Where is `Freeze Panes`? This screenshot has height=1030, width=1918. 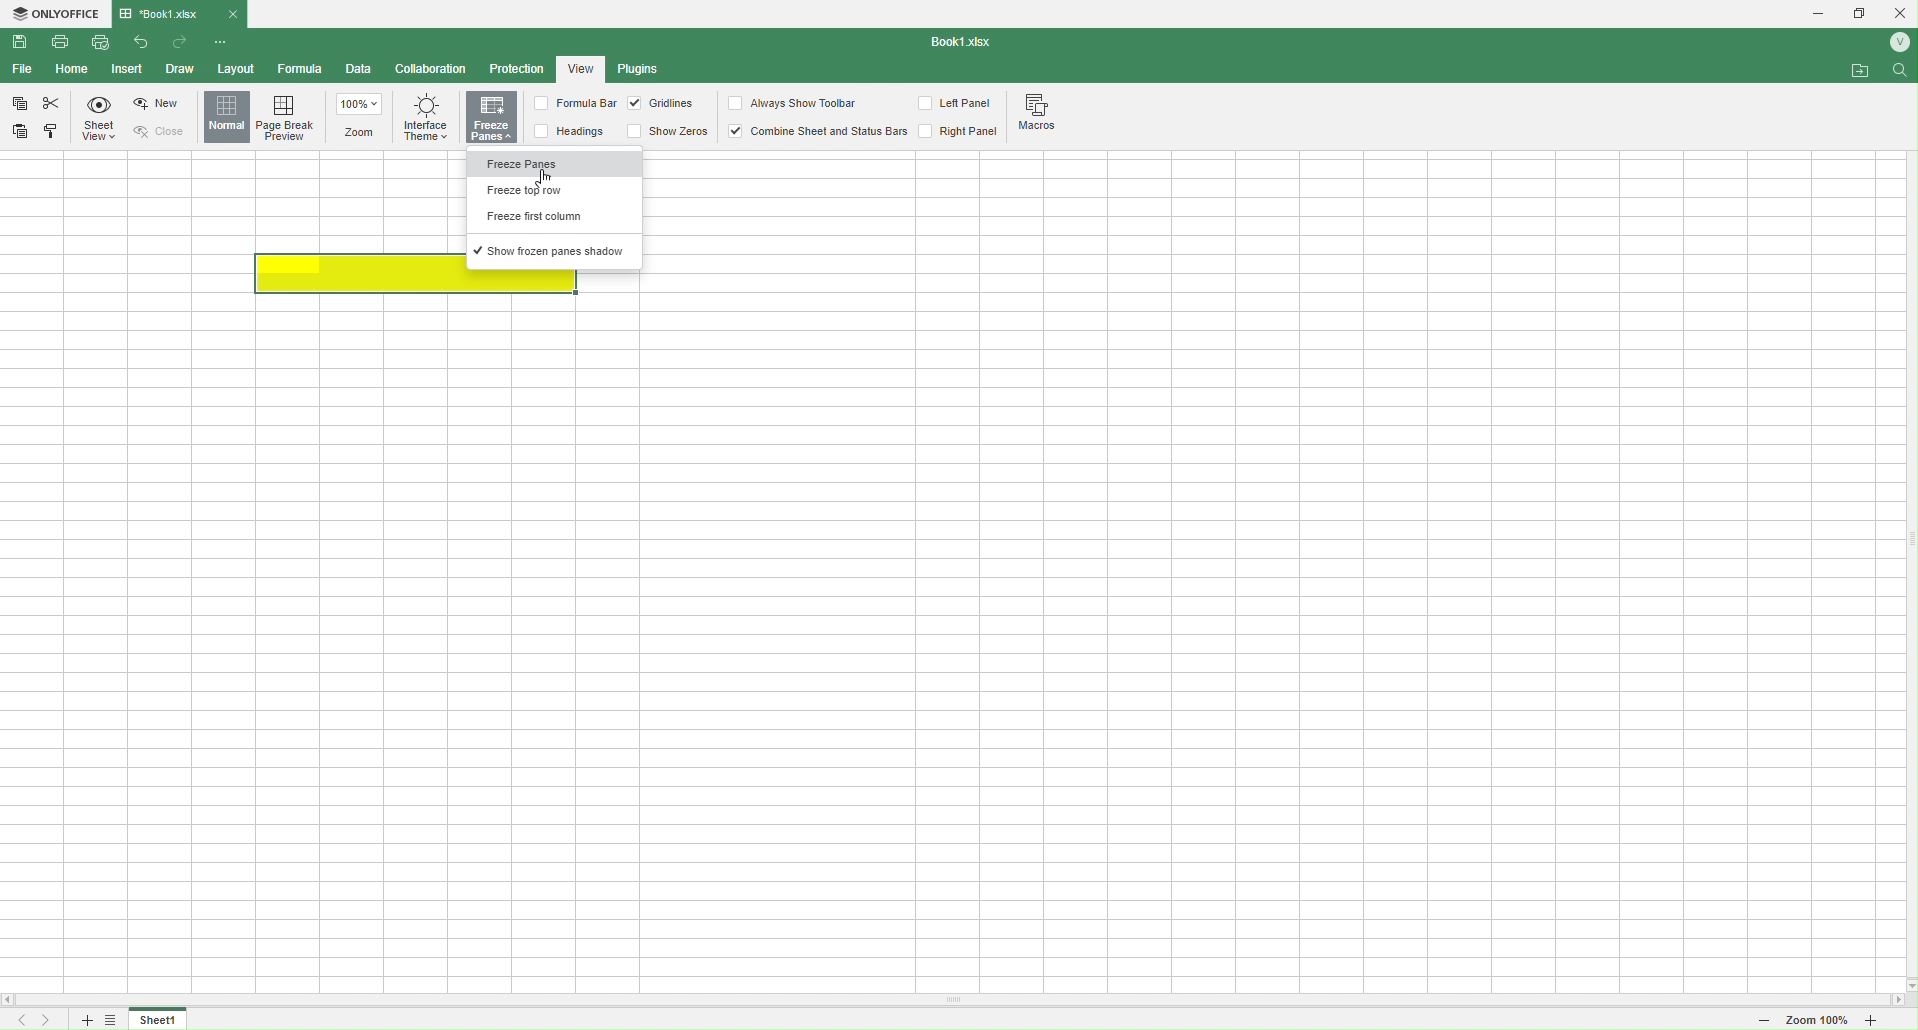
Freeze Panes is located at coordinates (492, 119).